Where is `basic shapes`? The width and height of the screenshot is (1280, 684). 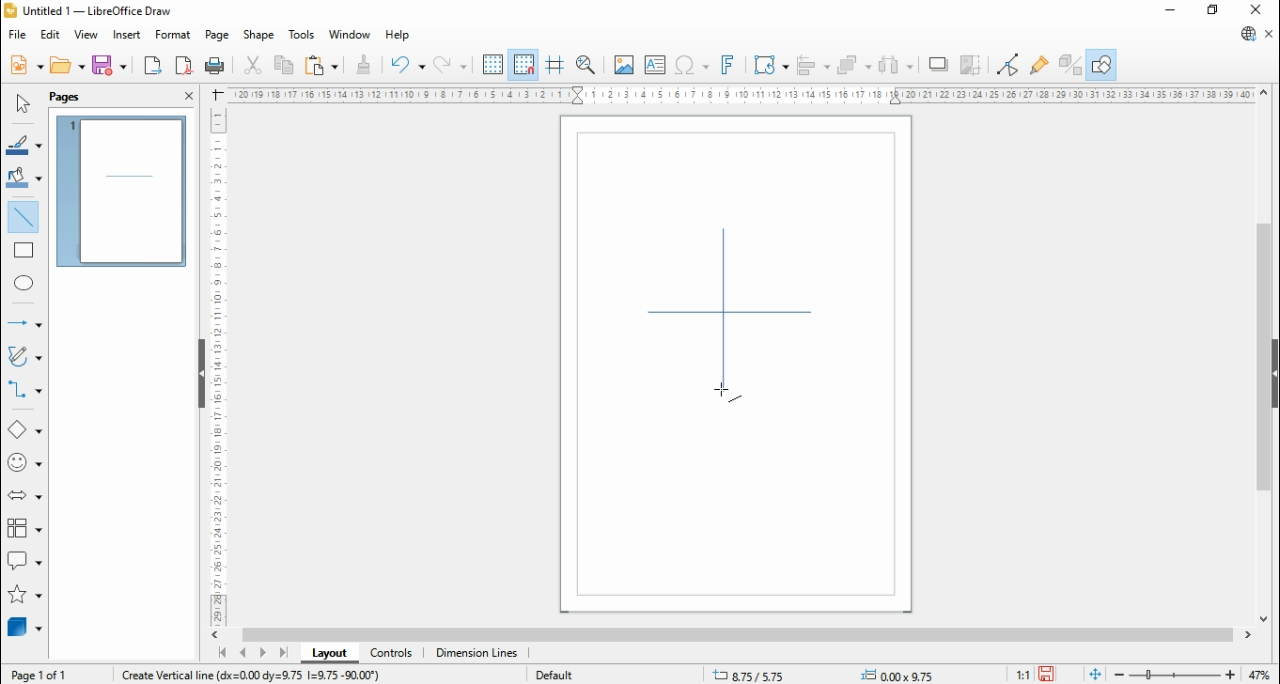 basic shapes is located at coordinates (24, 430).